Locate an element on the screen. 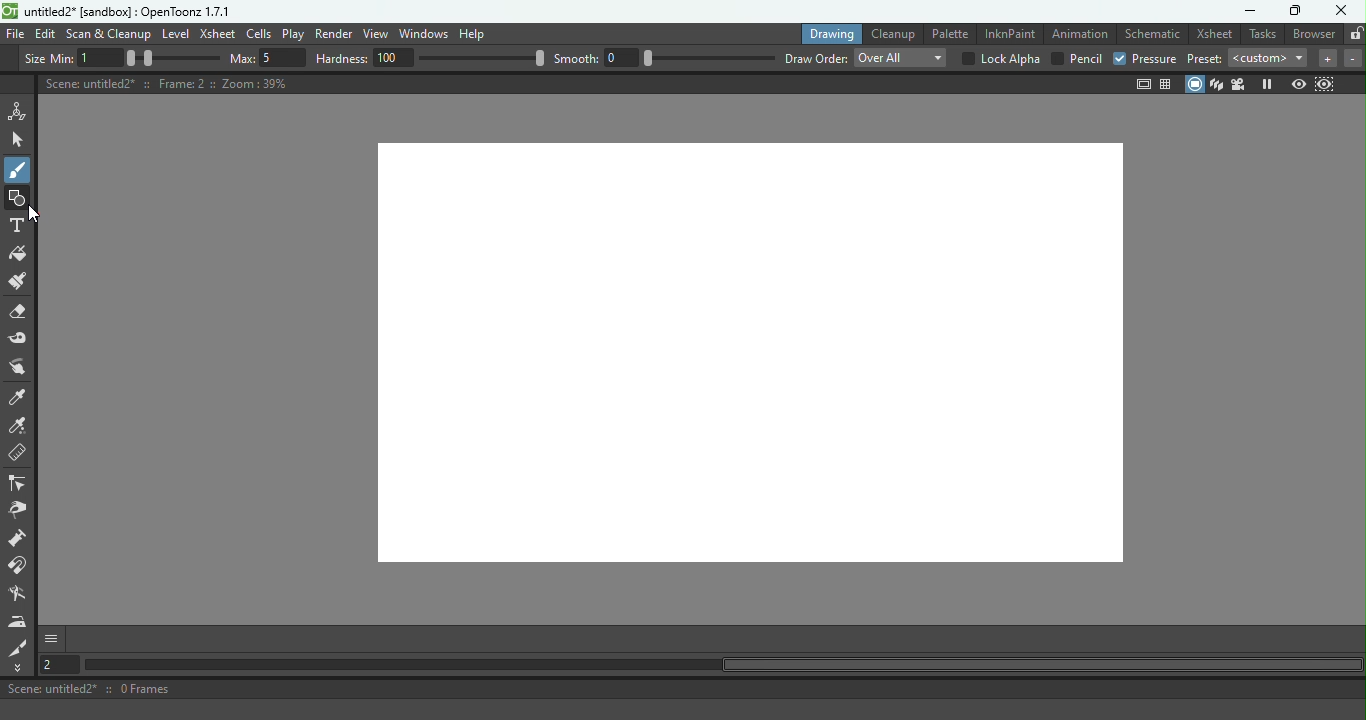 This screenshot has width=1366, height=720. Lock Alpha is located at coordinates (999, 60).